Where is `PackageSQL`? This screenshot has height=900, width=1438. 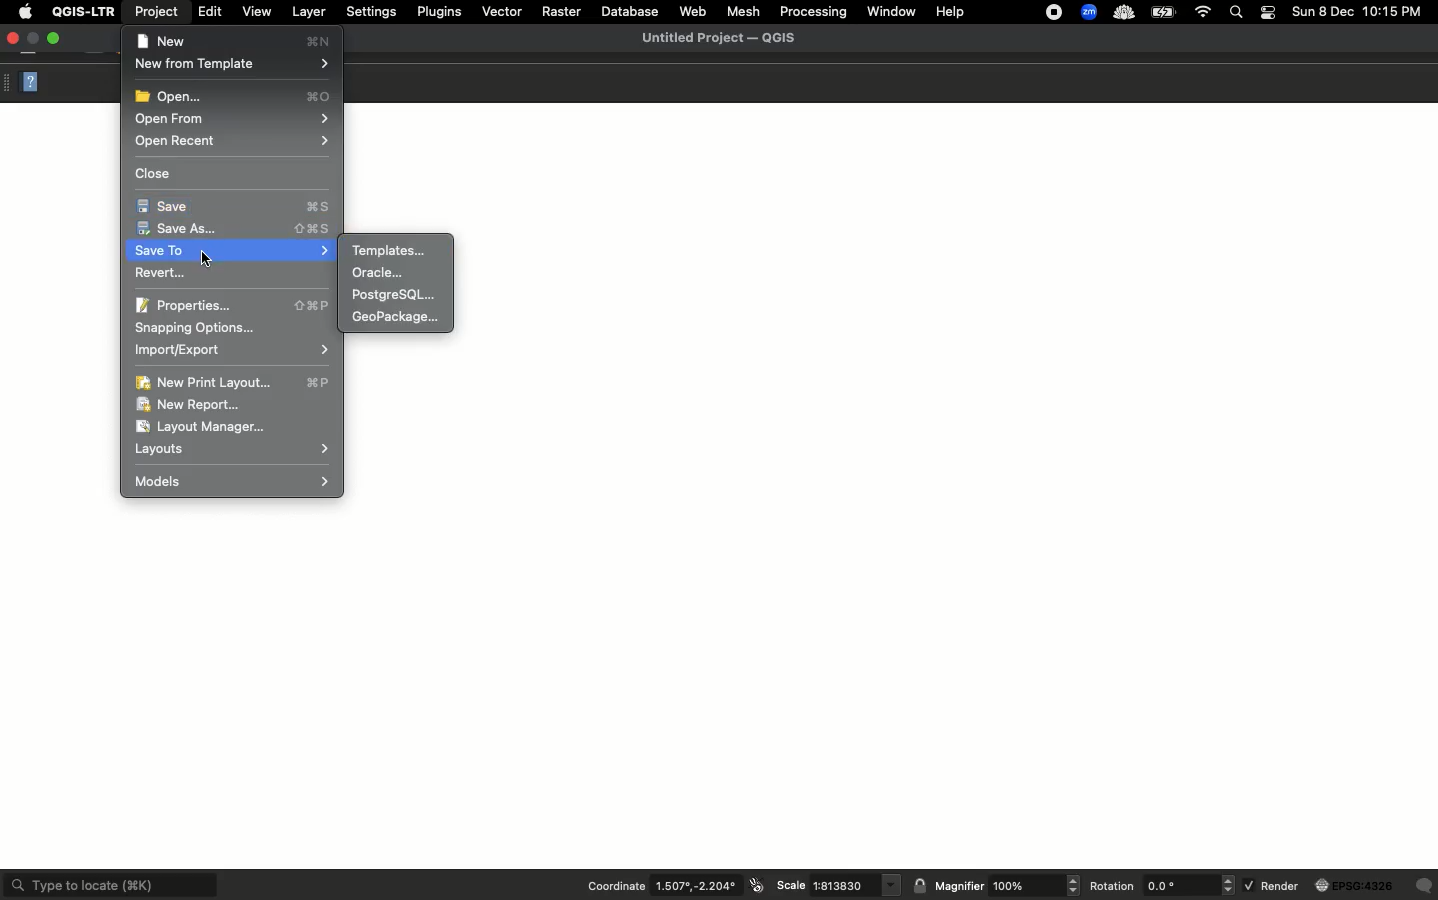
PackageSQL is located at coordinates (400, 295).